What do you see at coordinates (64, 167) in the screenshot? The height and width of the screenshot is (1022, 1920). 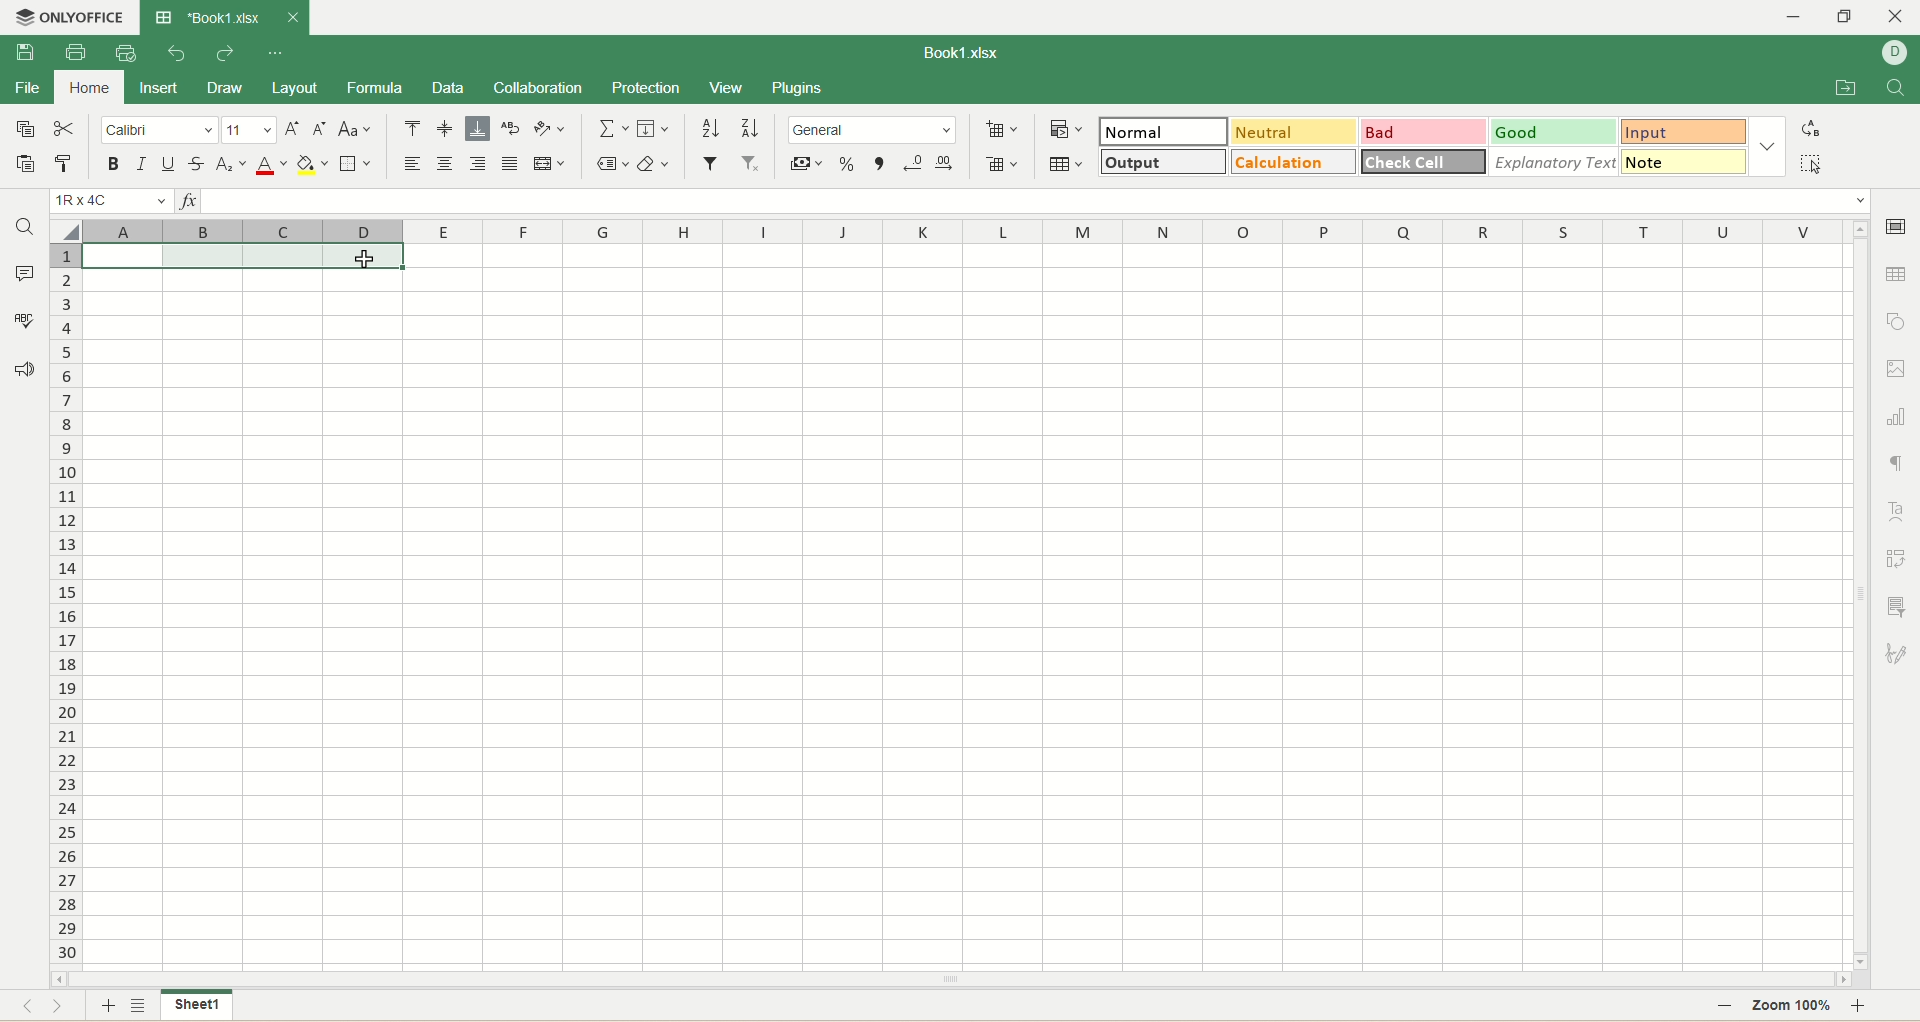 I see `copy style` at bounding box center [64, 167].